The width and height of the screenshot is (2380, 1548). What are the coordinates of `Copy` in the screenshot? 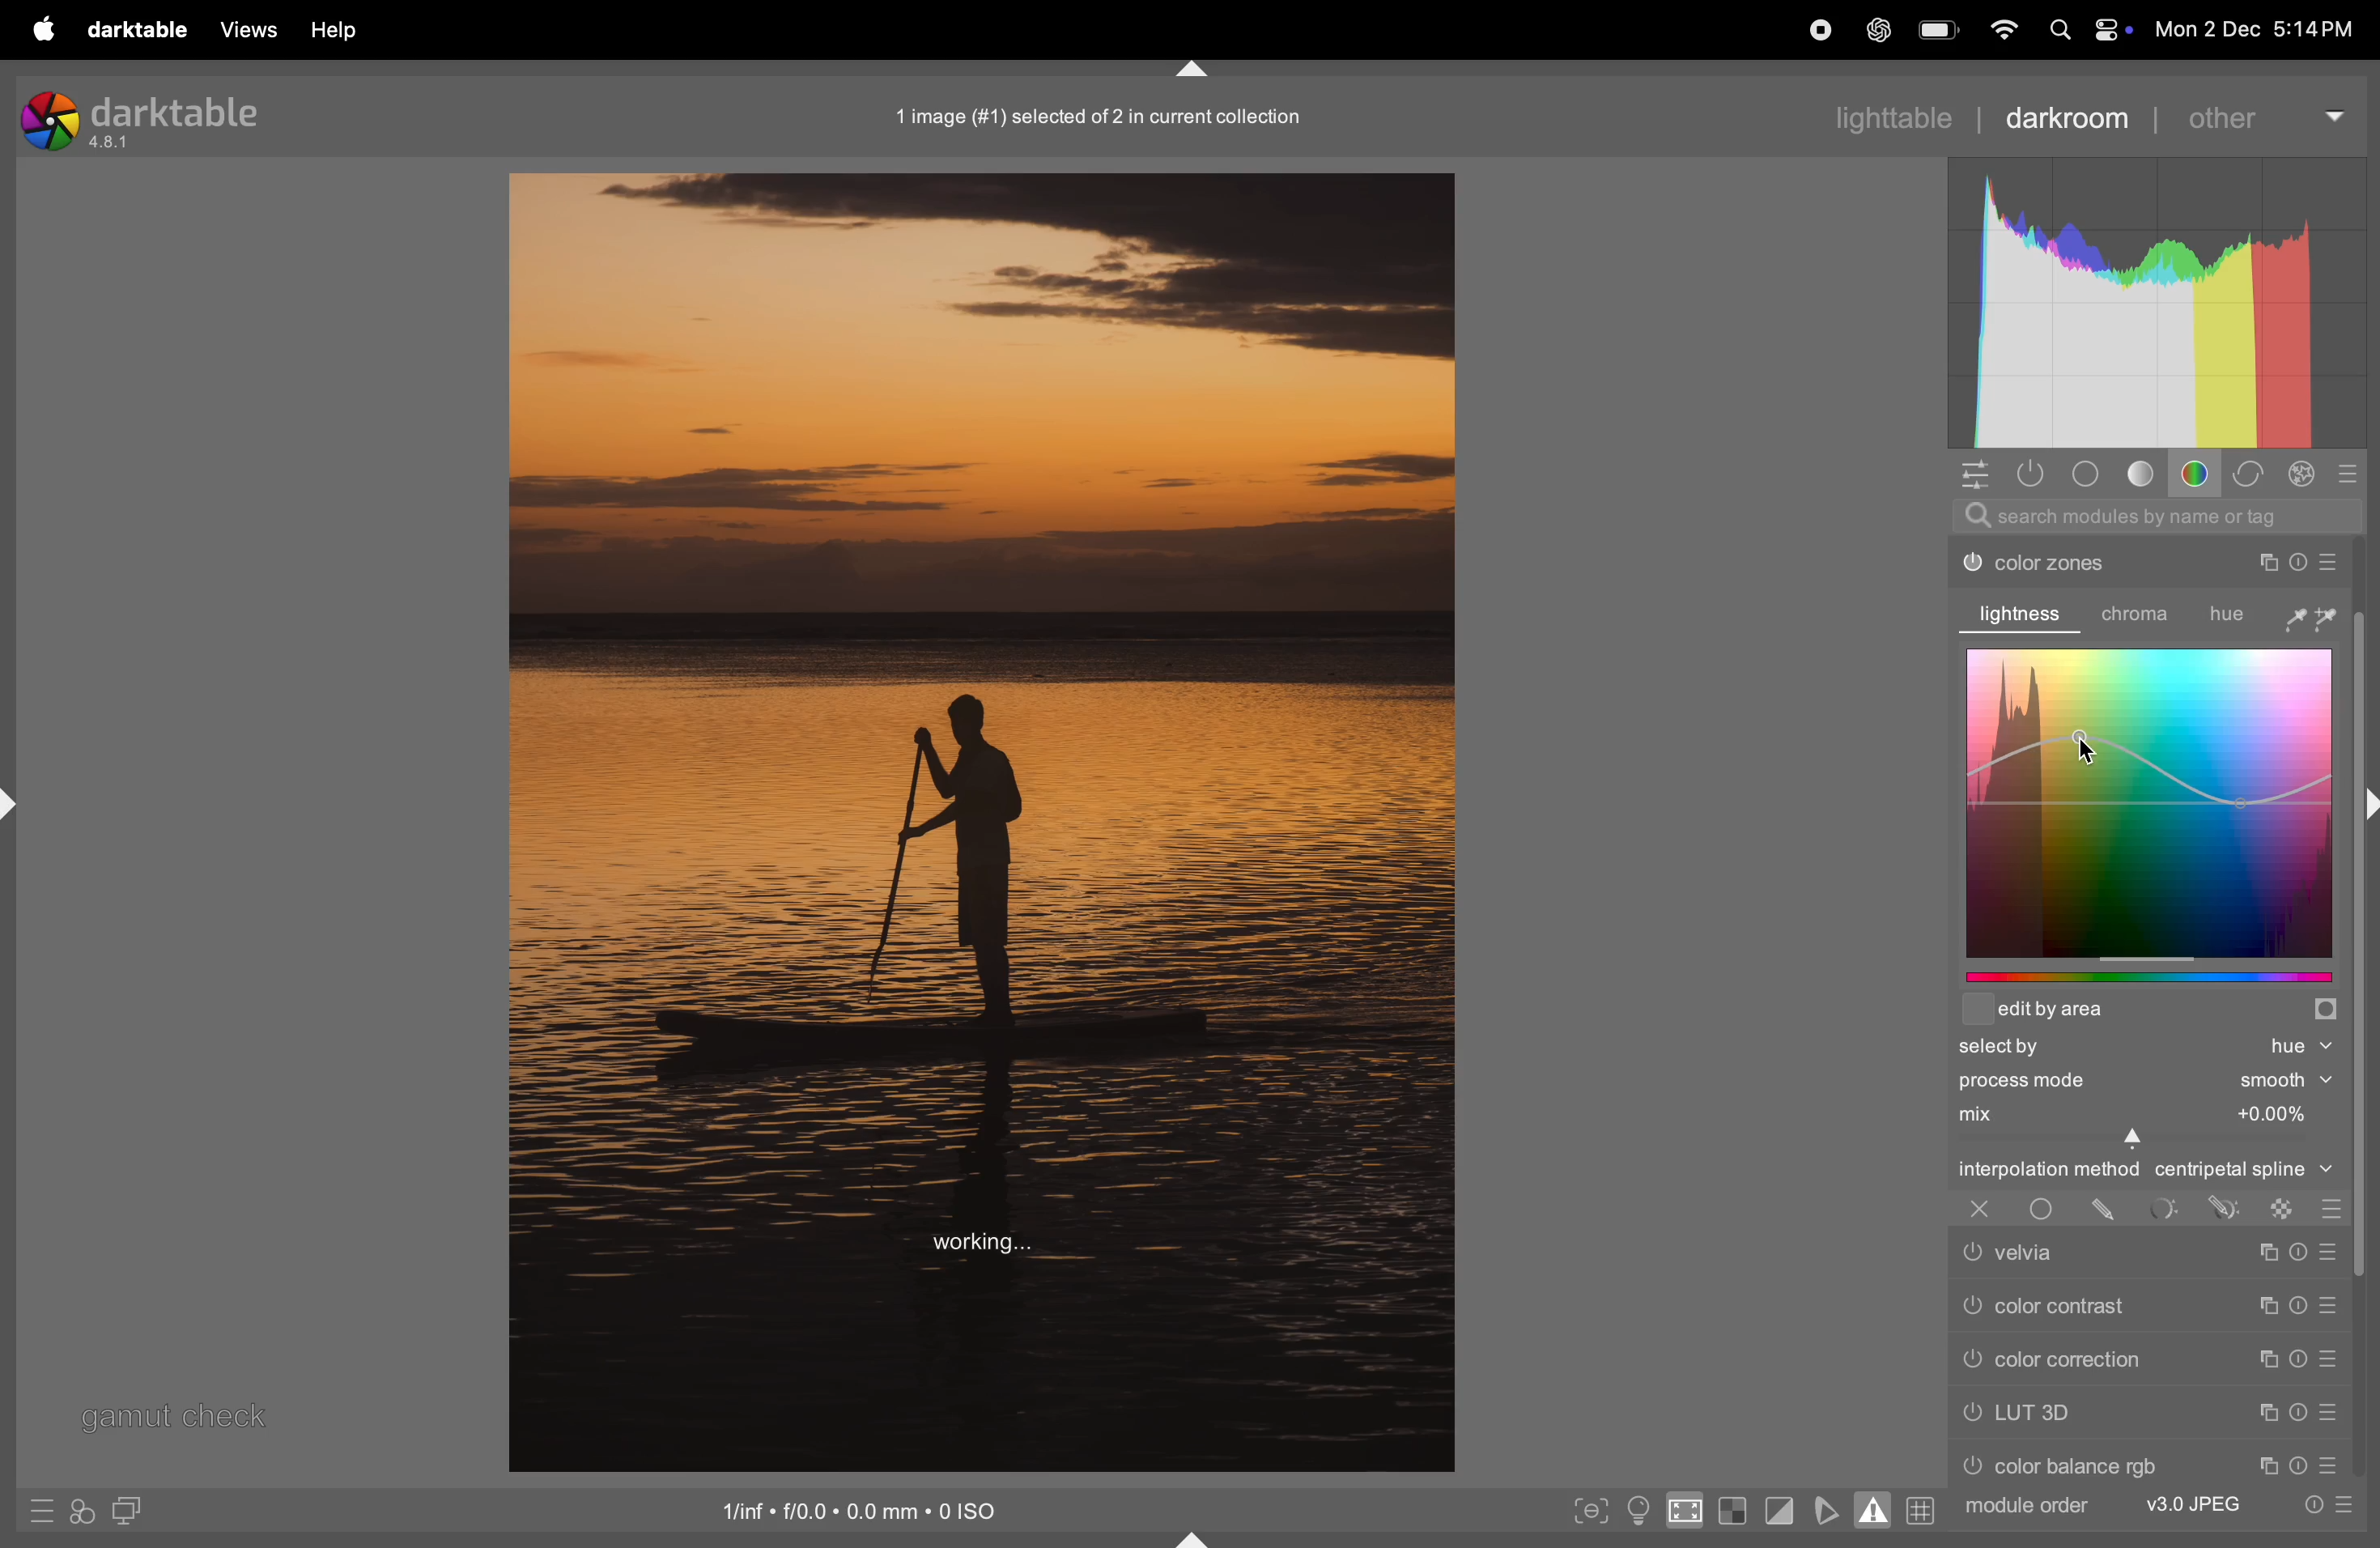 It's located at (2266, 1252).